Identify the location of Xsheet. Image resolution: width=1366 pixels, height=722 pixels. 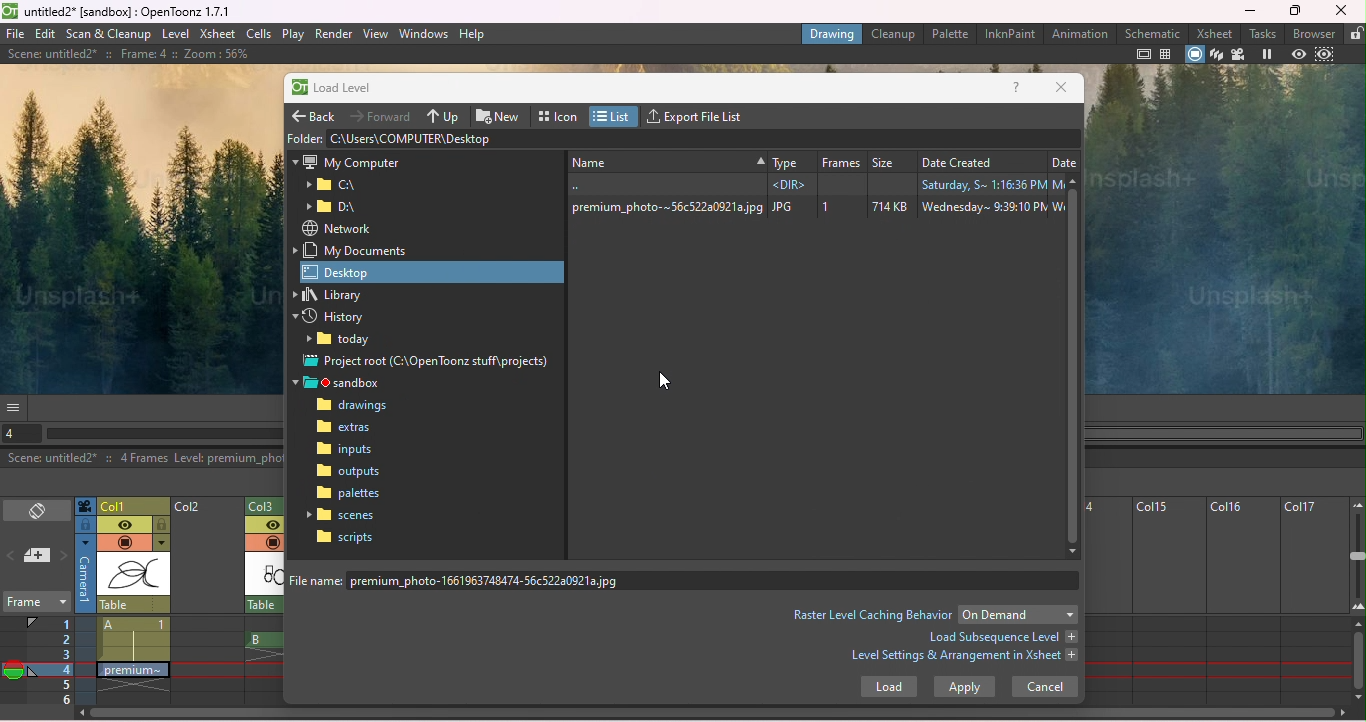
(217, 35).